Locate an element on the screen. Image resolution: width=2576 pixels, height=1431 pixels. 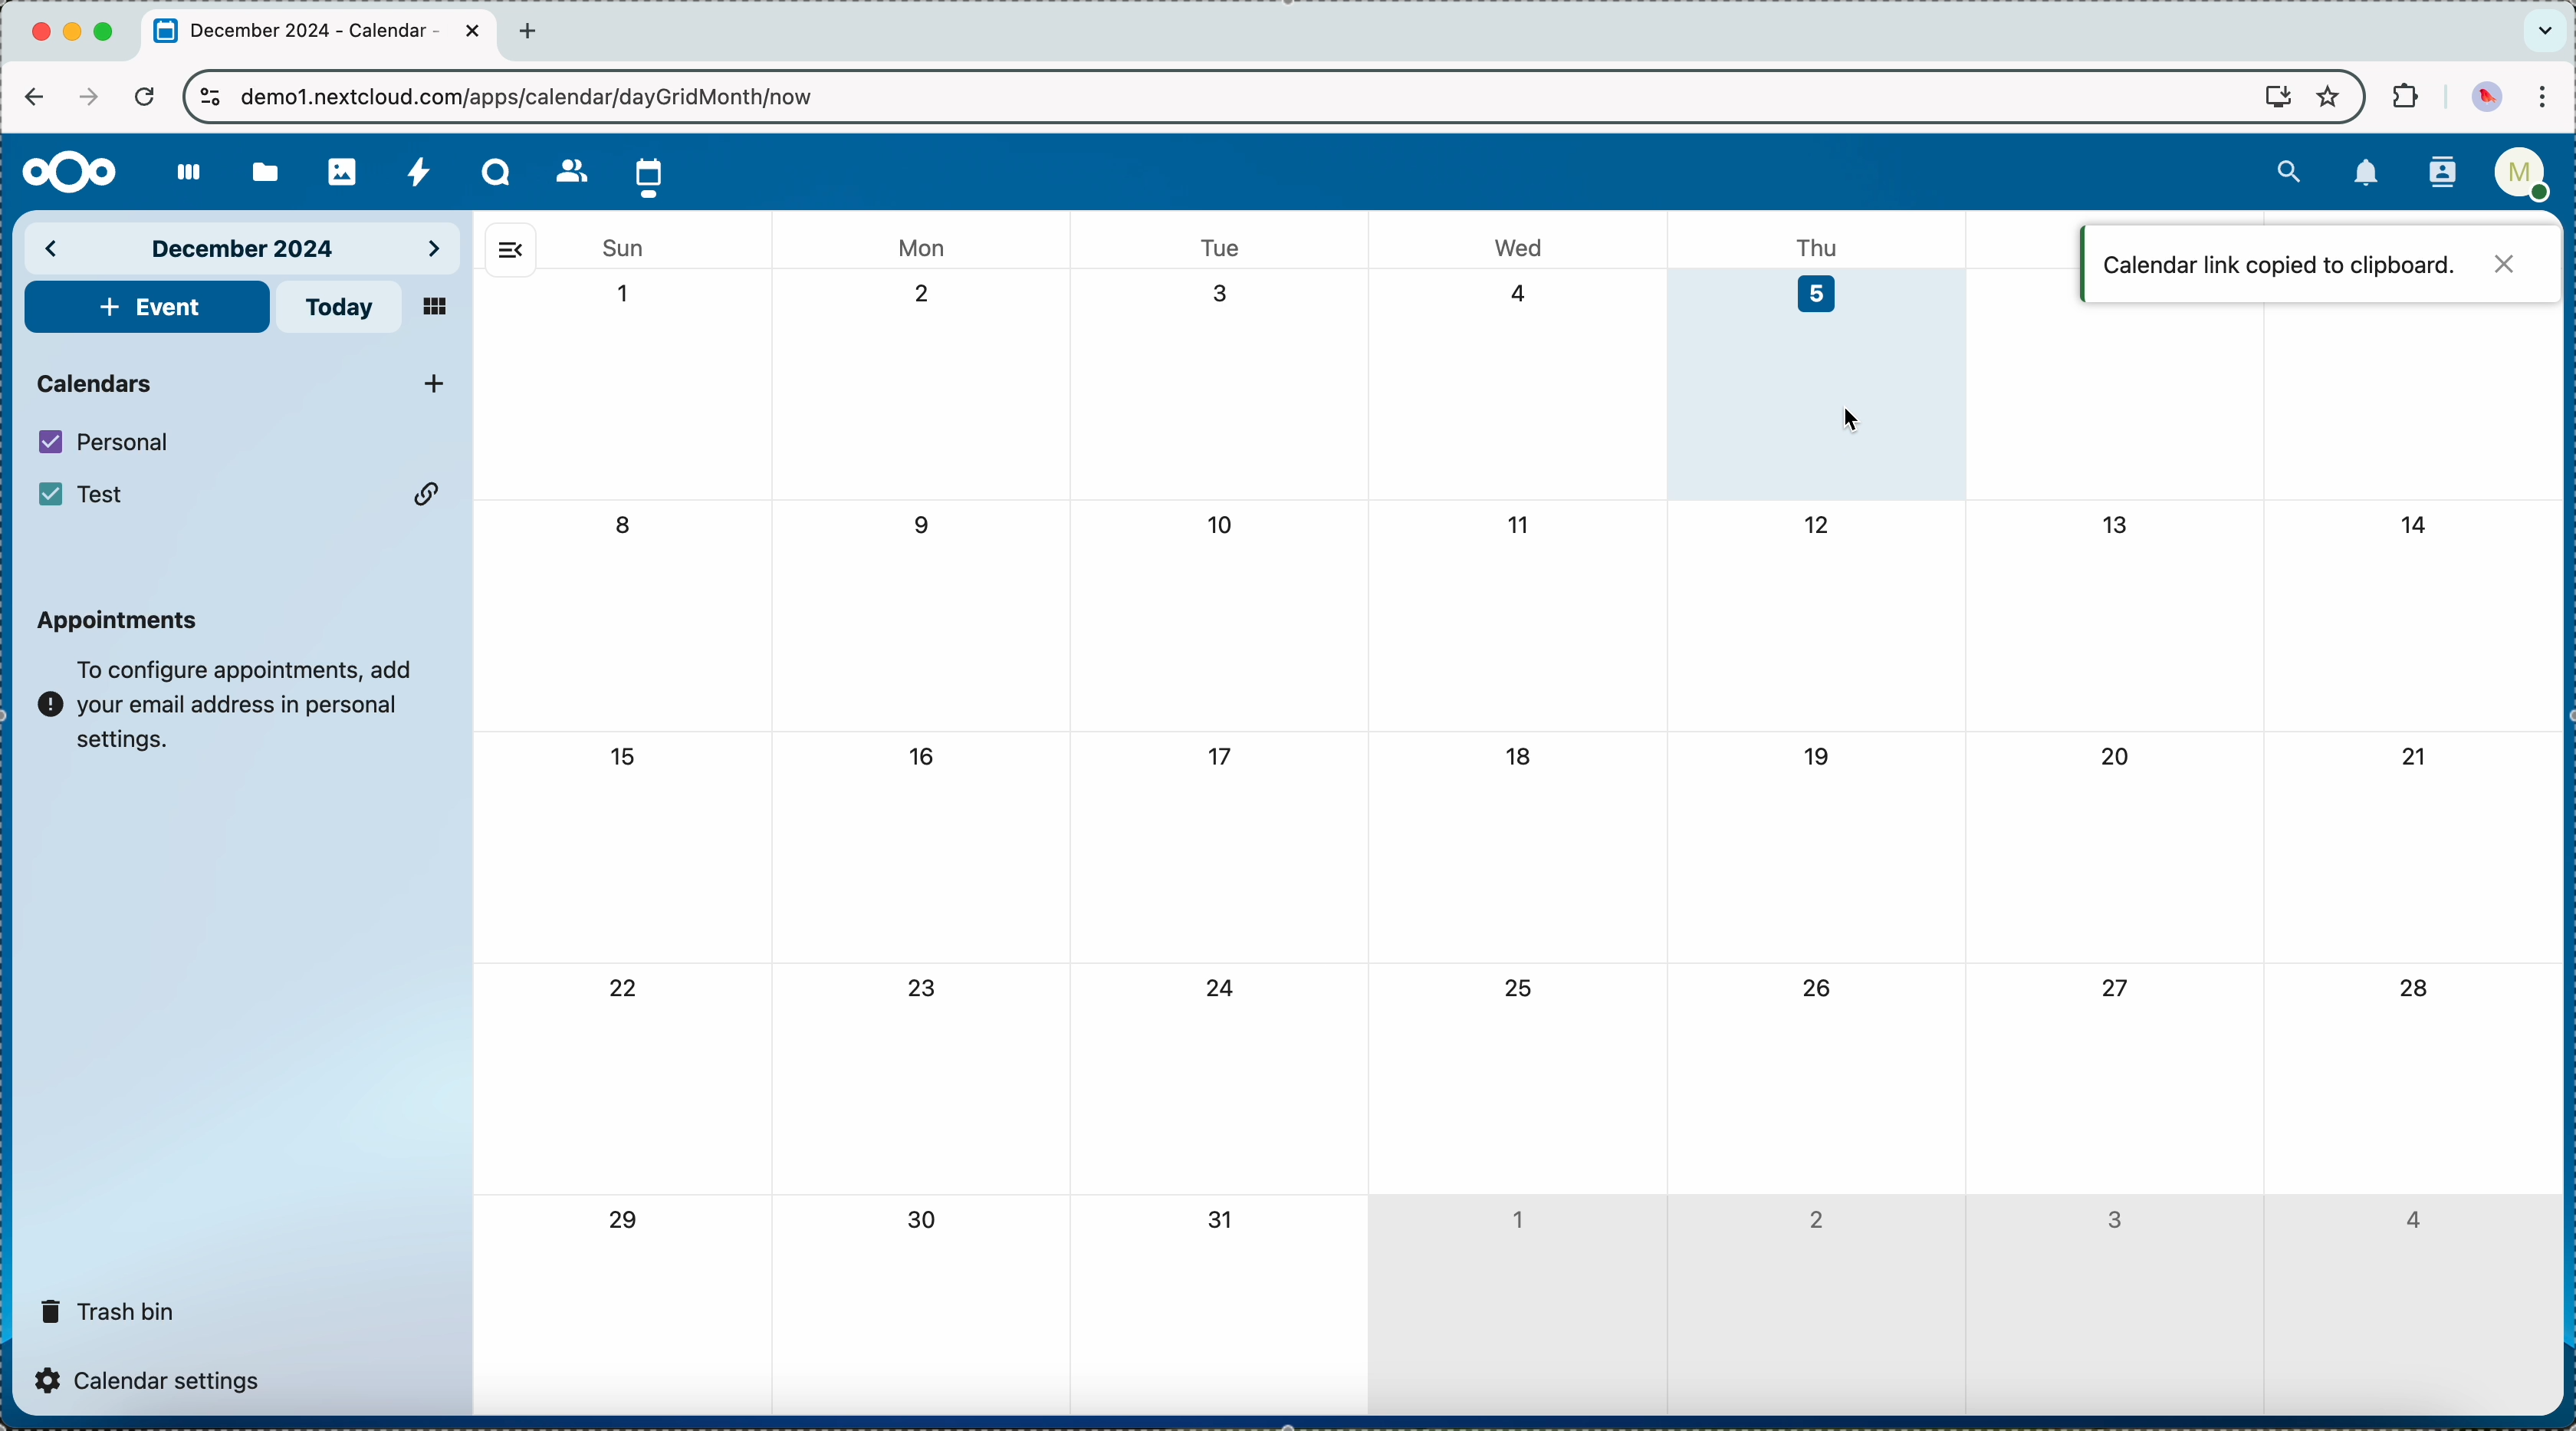
10 is located at coordinates (1223, 527).